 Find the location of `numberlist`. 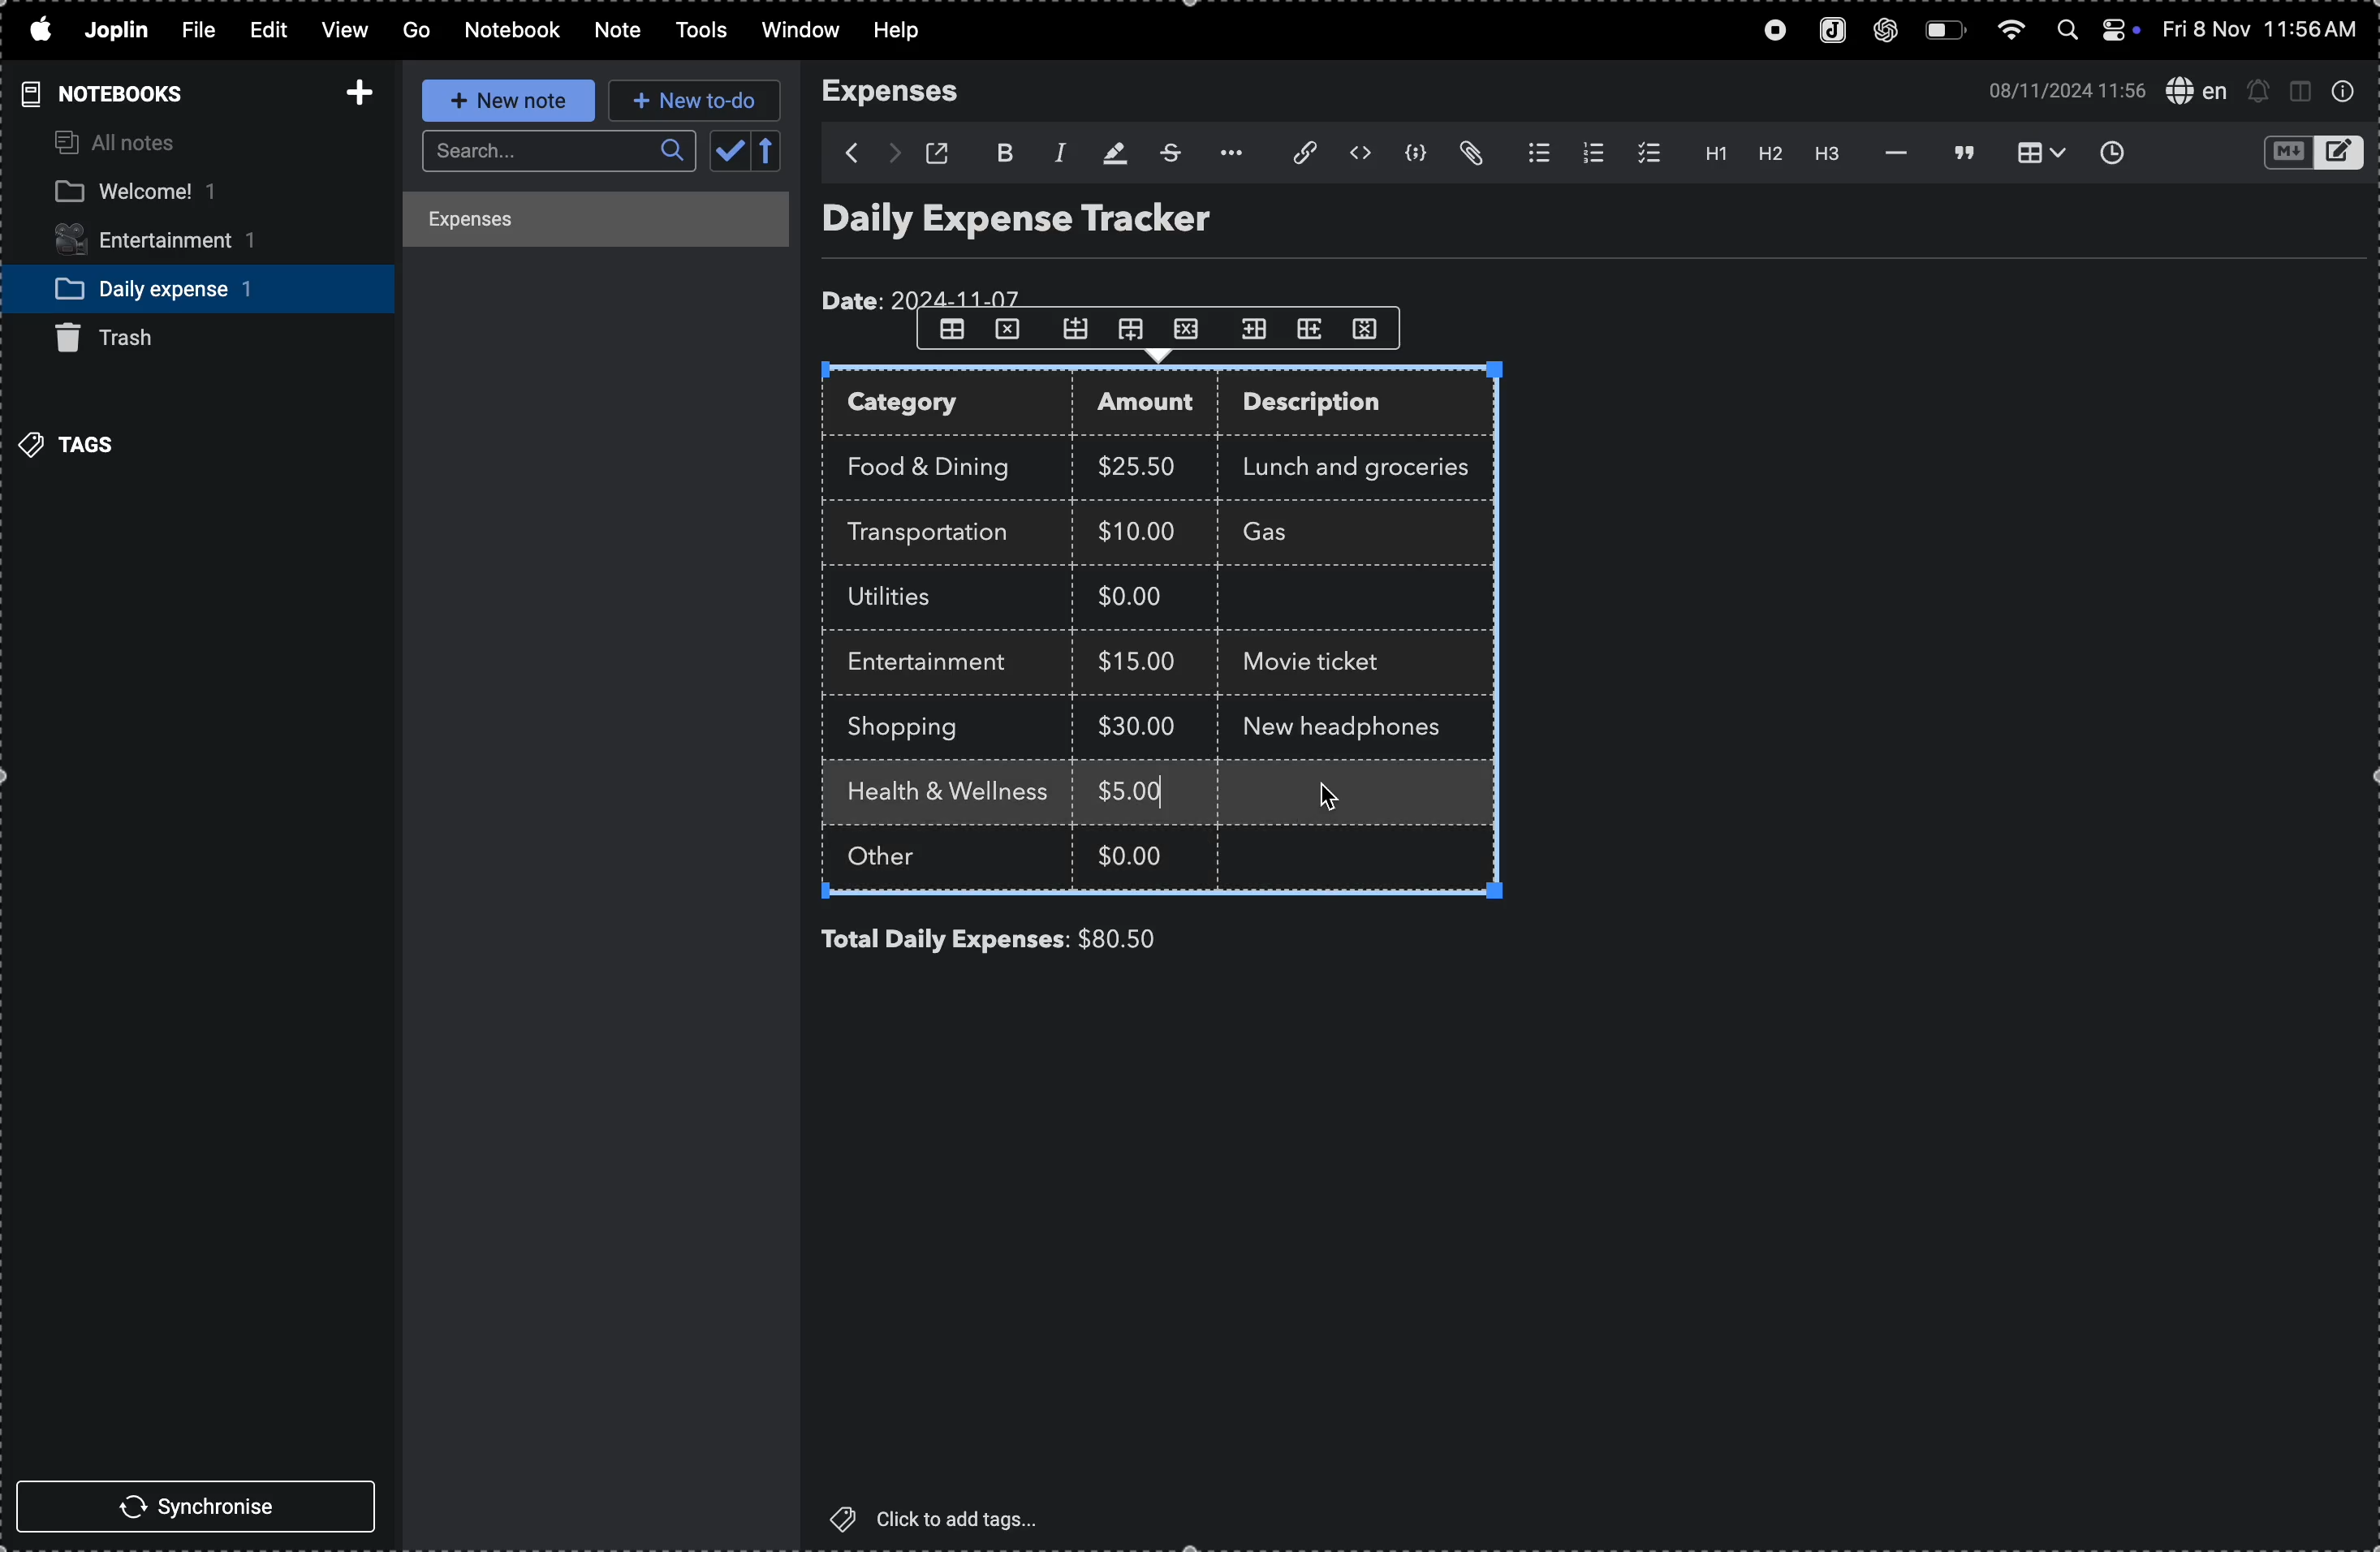

numberlist is located at coordinates (1589, 153).